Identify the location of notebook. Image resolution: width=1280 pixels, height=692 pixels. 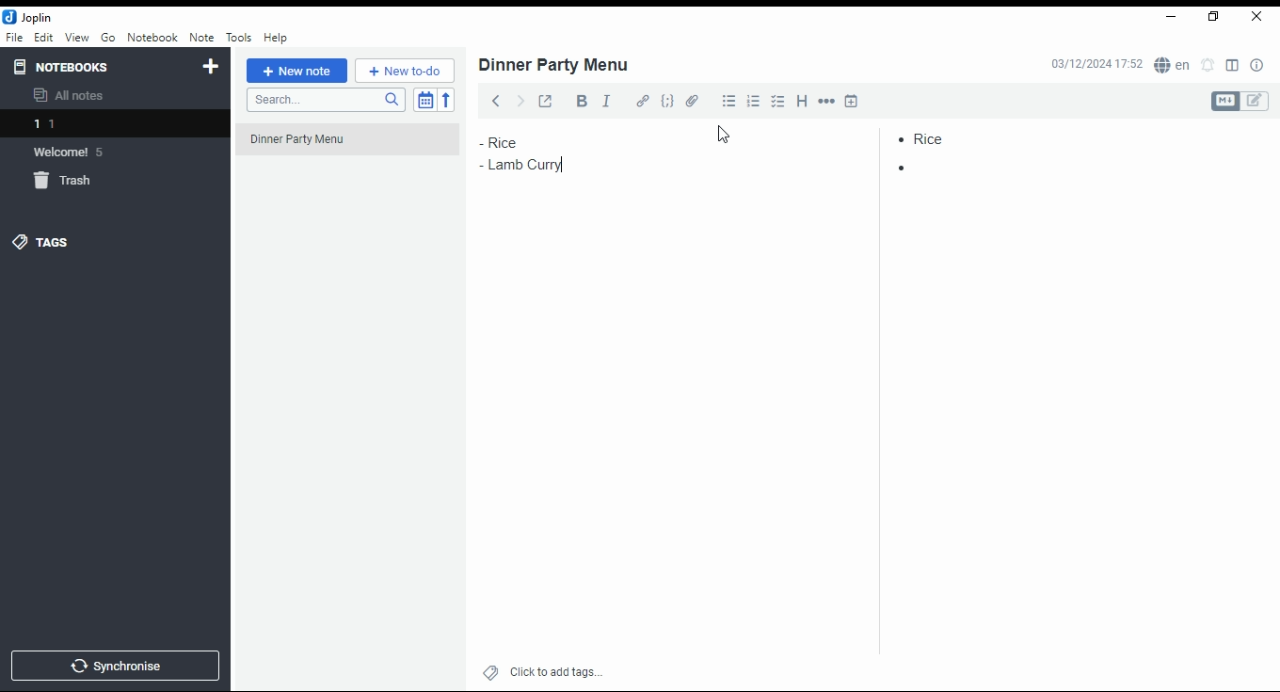
(152, 37).